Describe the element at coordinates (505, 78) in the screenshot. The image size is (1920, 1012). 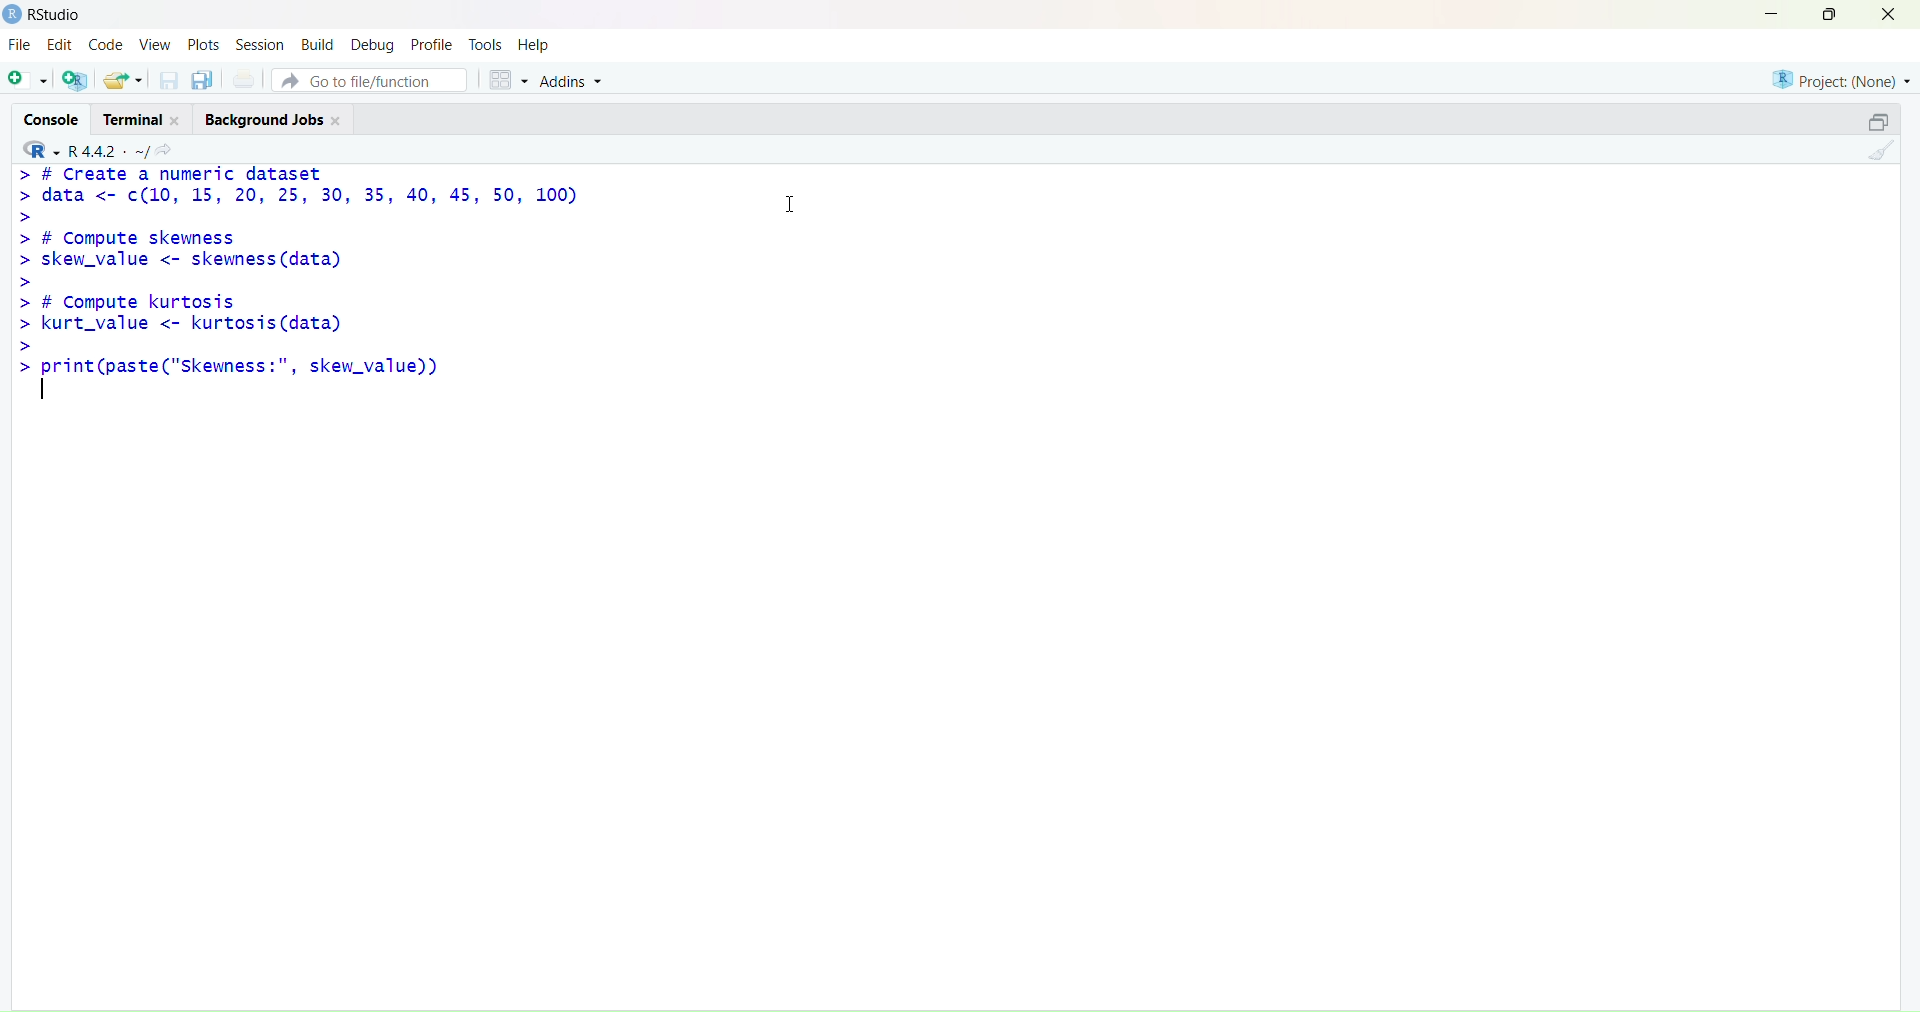
I see `Workspace panes` at that location.